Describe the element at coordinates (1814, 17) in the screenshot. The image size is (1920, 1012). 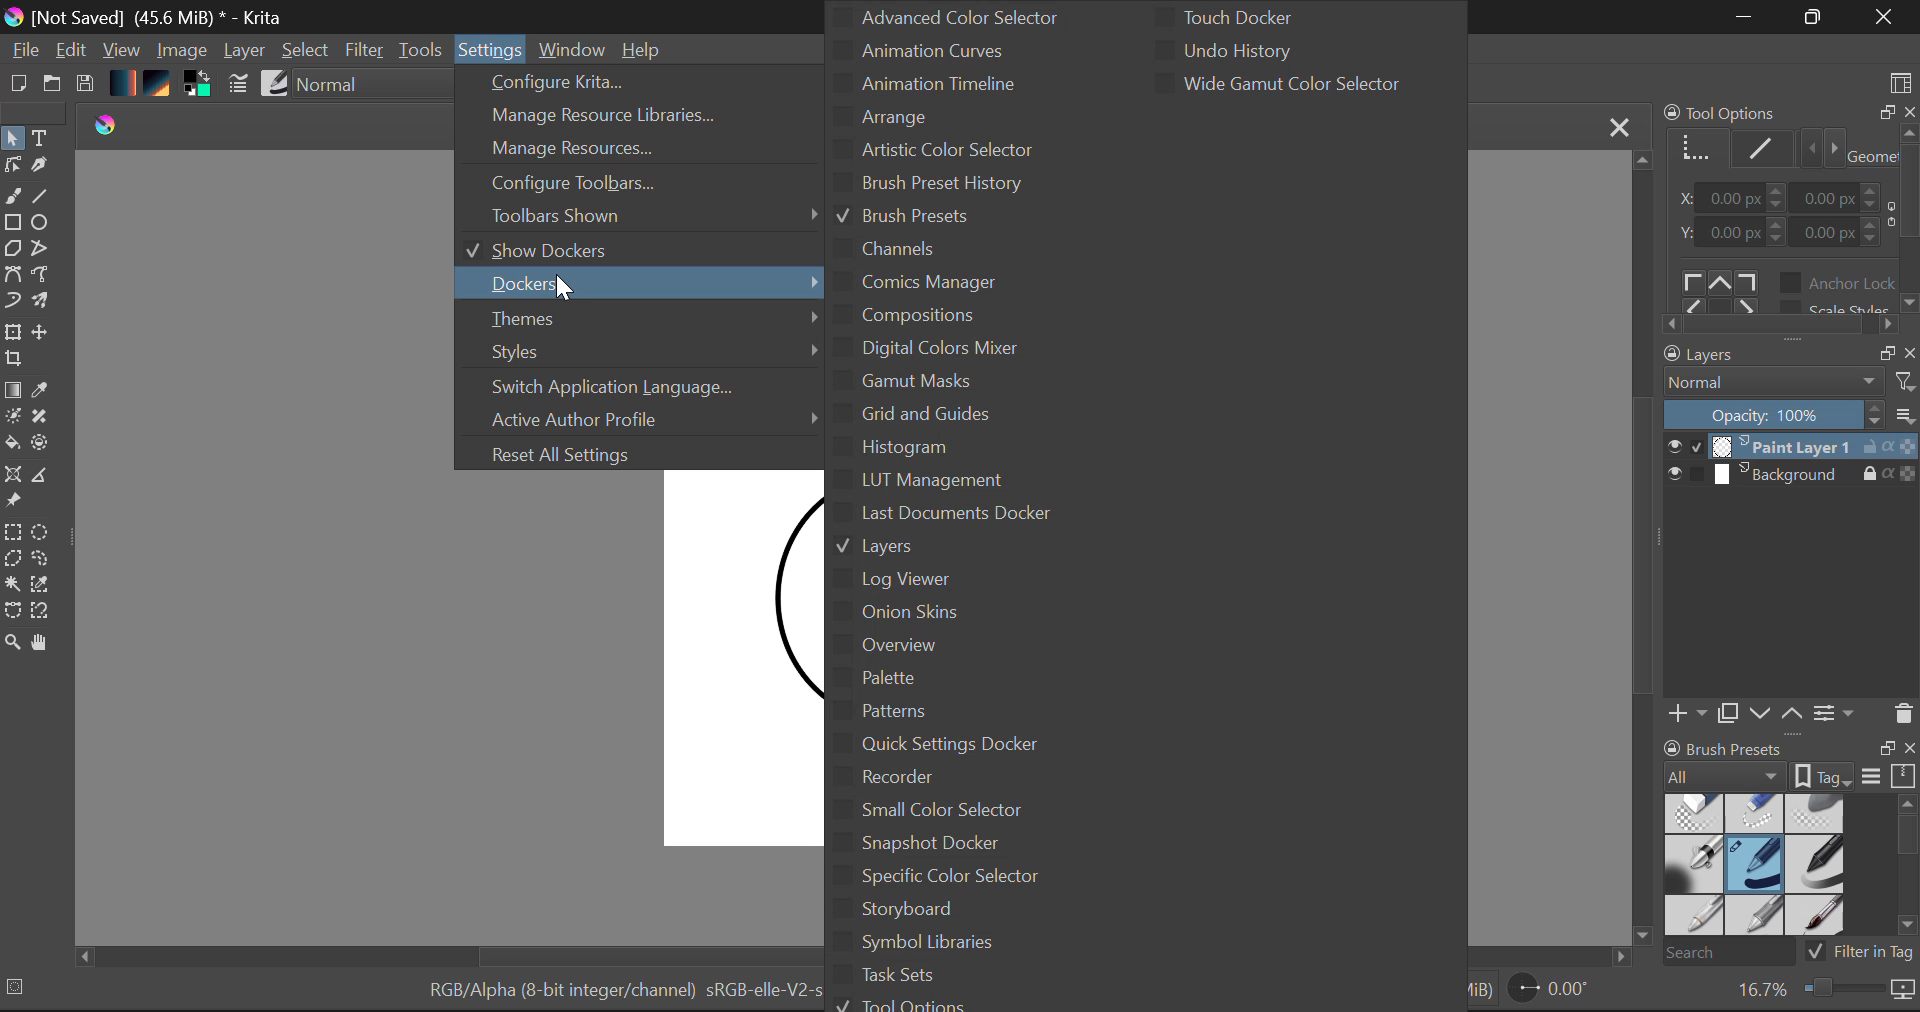
I see `Minimize` at that location.